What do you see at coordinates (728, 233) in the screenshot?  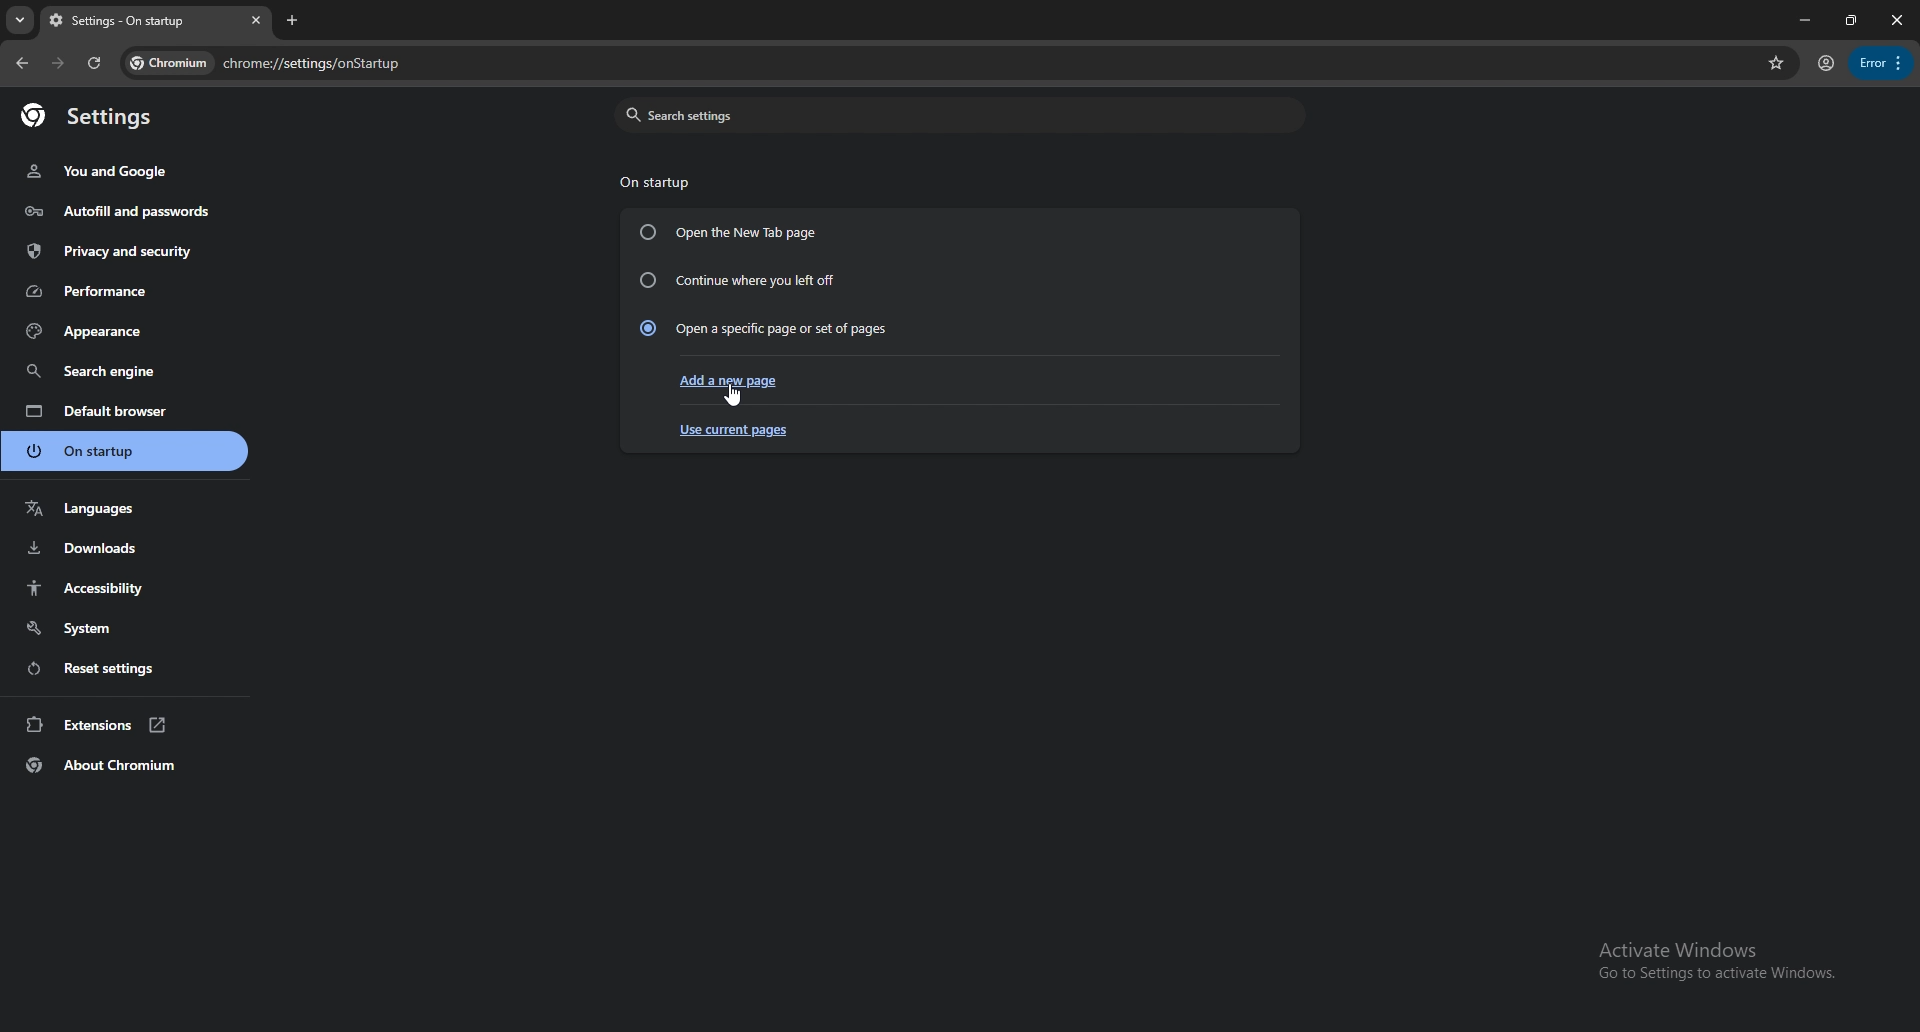 I see `open the new tab page` at bounding box center [728, 233].